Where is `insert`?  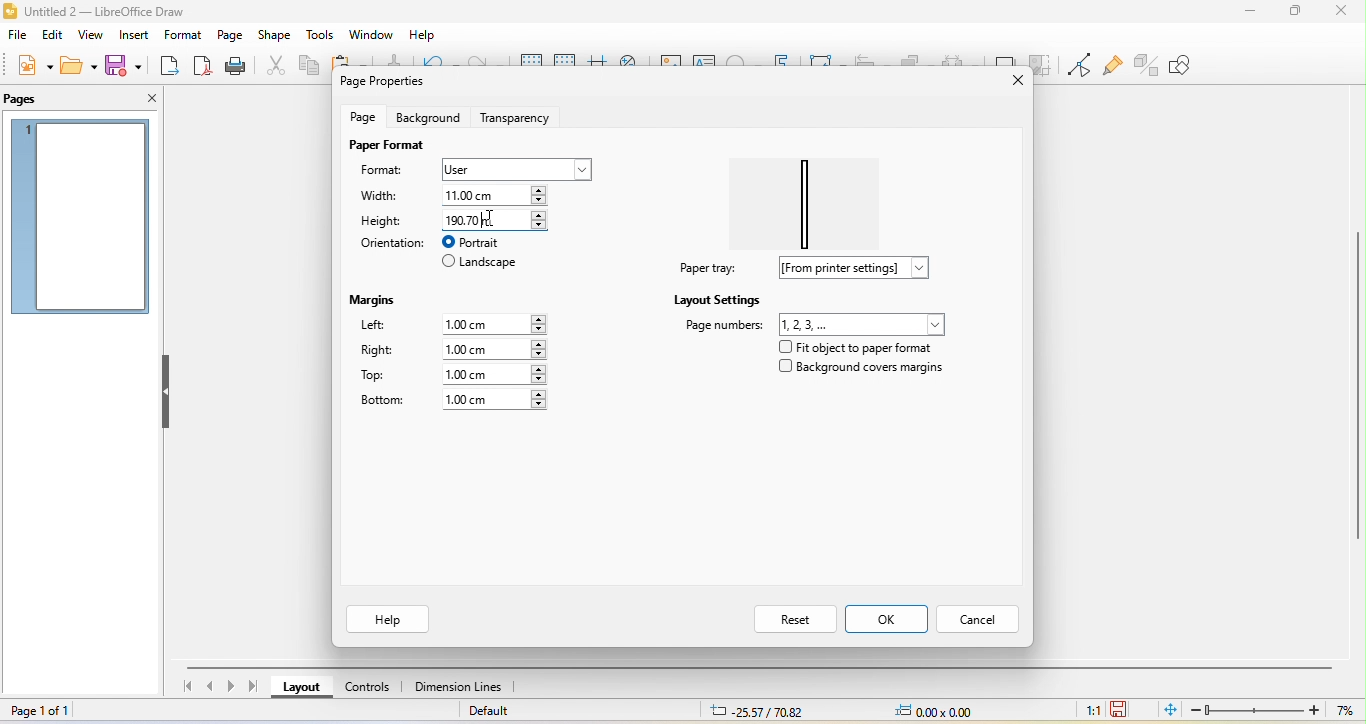 insert is located at coordinates (132, 36).